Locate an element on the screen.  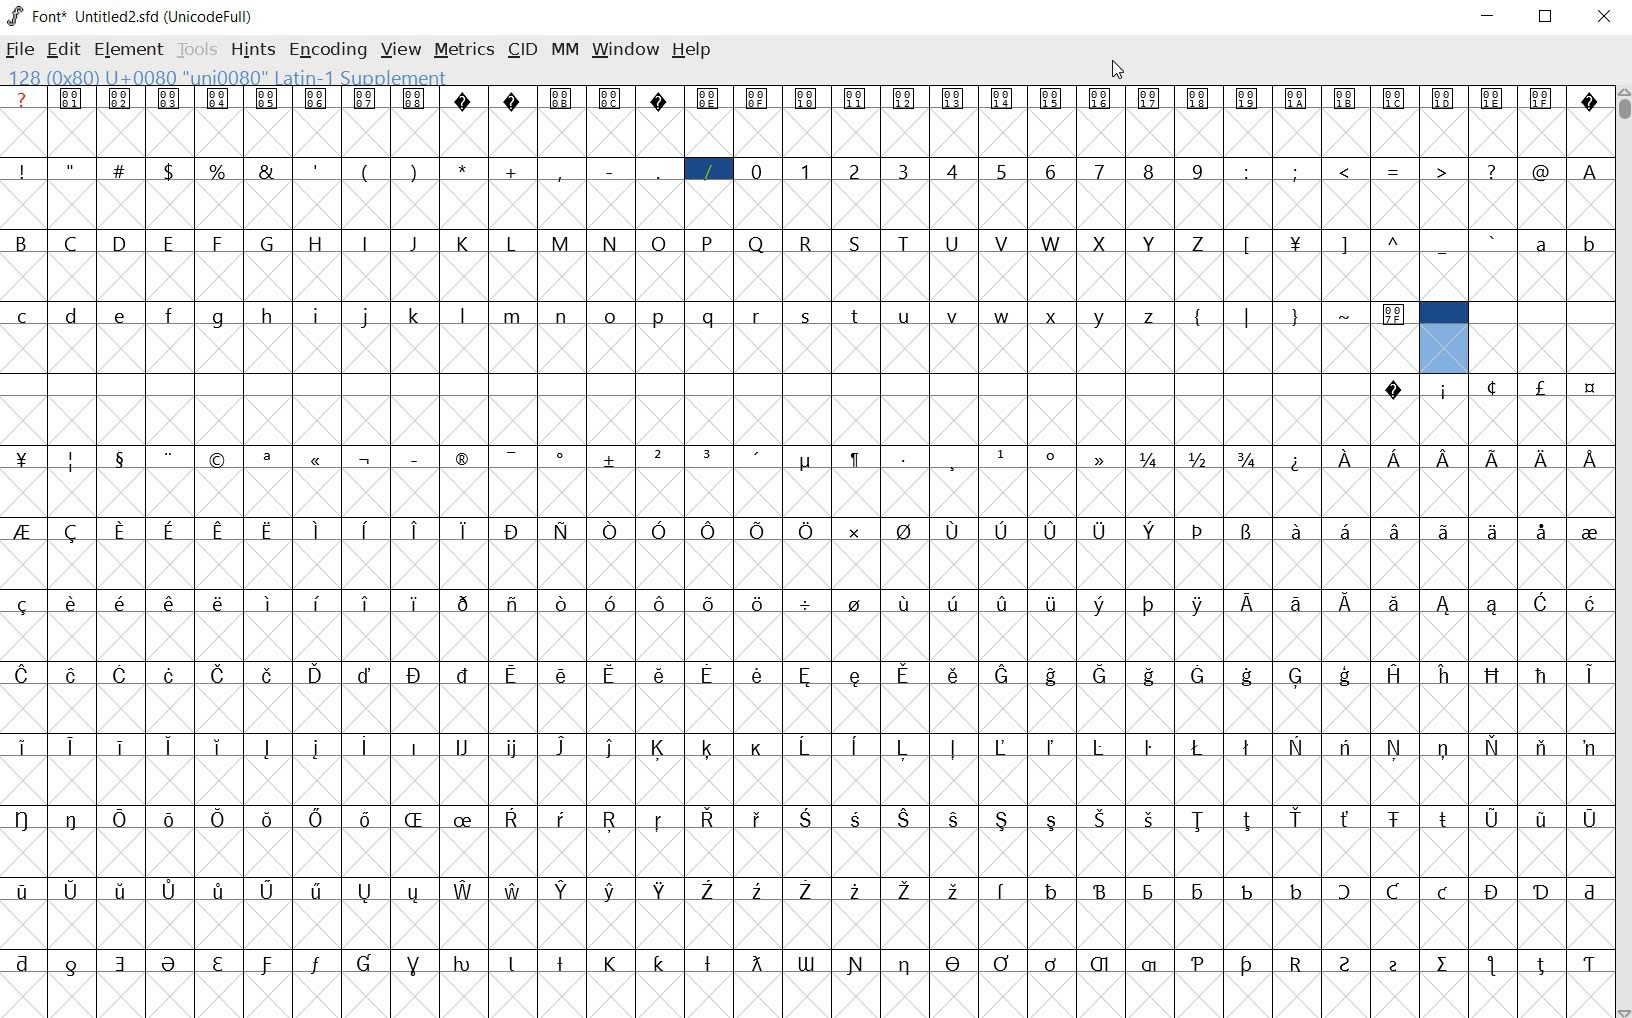
Symbol is located at coordinates (1003, 532).